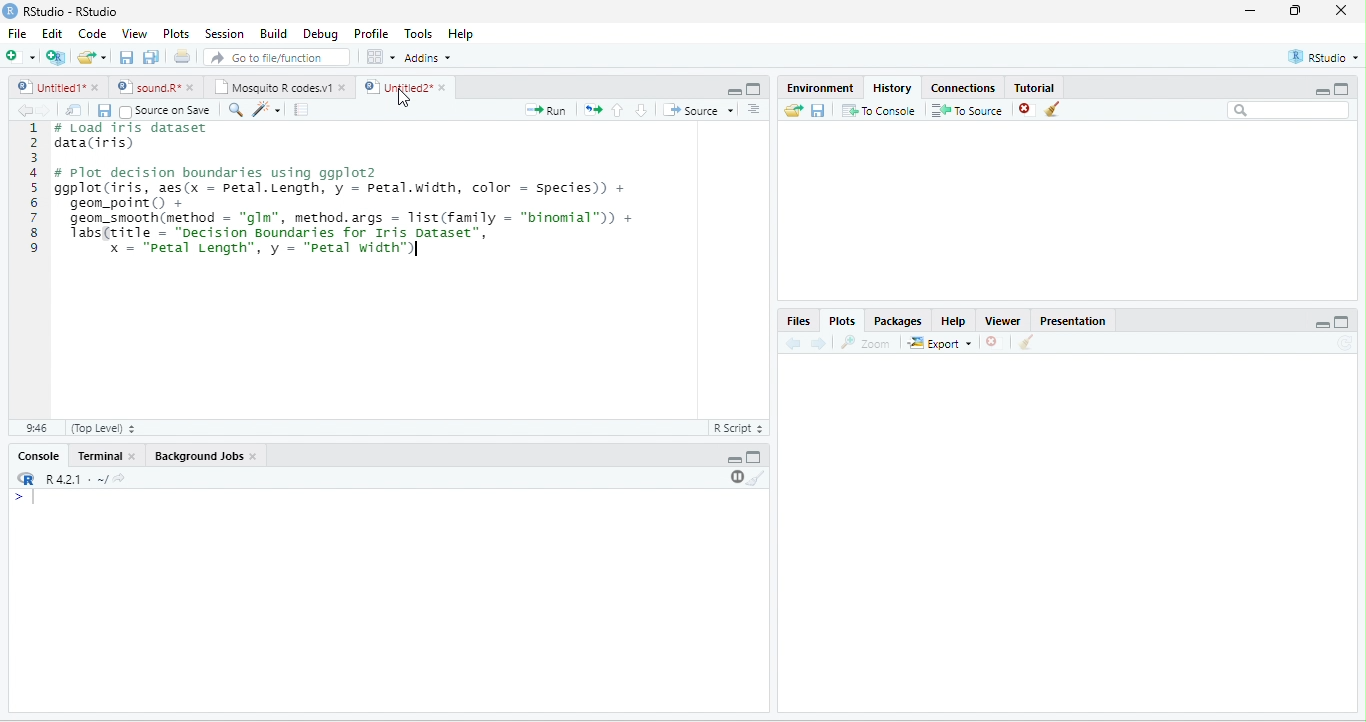  What do you see at coordinates (278, 57) in the screenshot?
I see `search file` at bounding box center [278, 57].